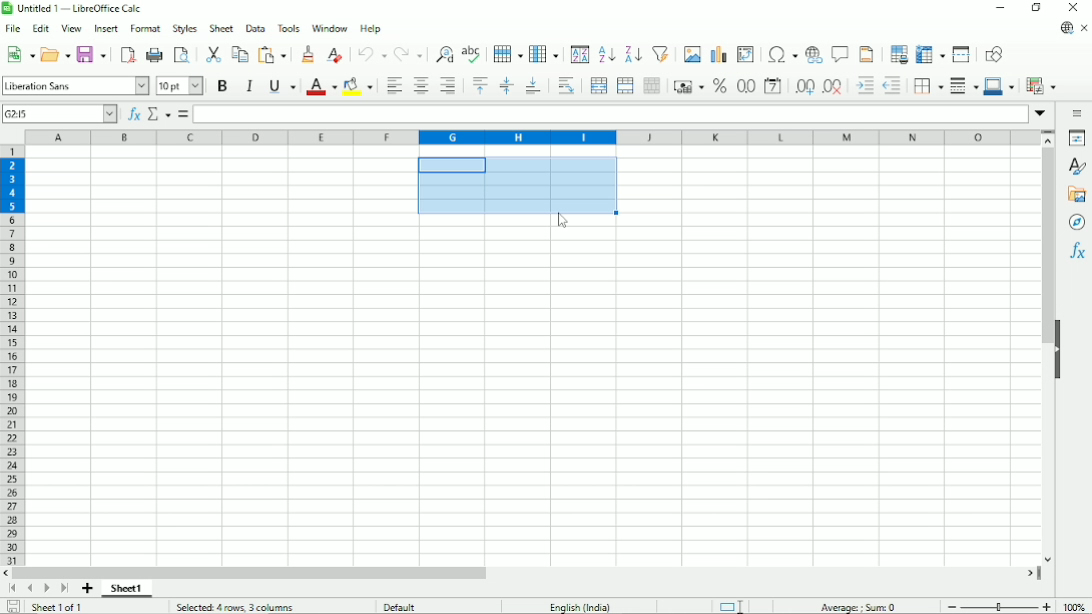  I want to click on selected 4 rows, 3 columns, so click(236, 607).